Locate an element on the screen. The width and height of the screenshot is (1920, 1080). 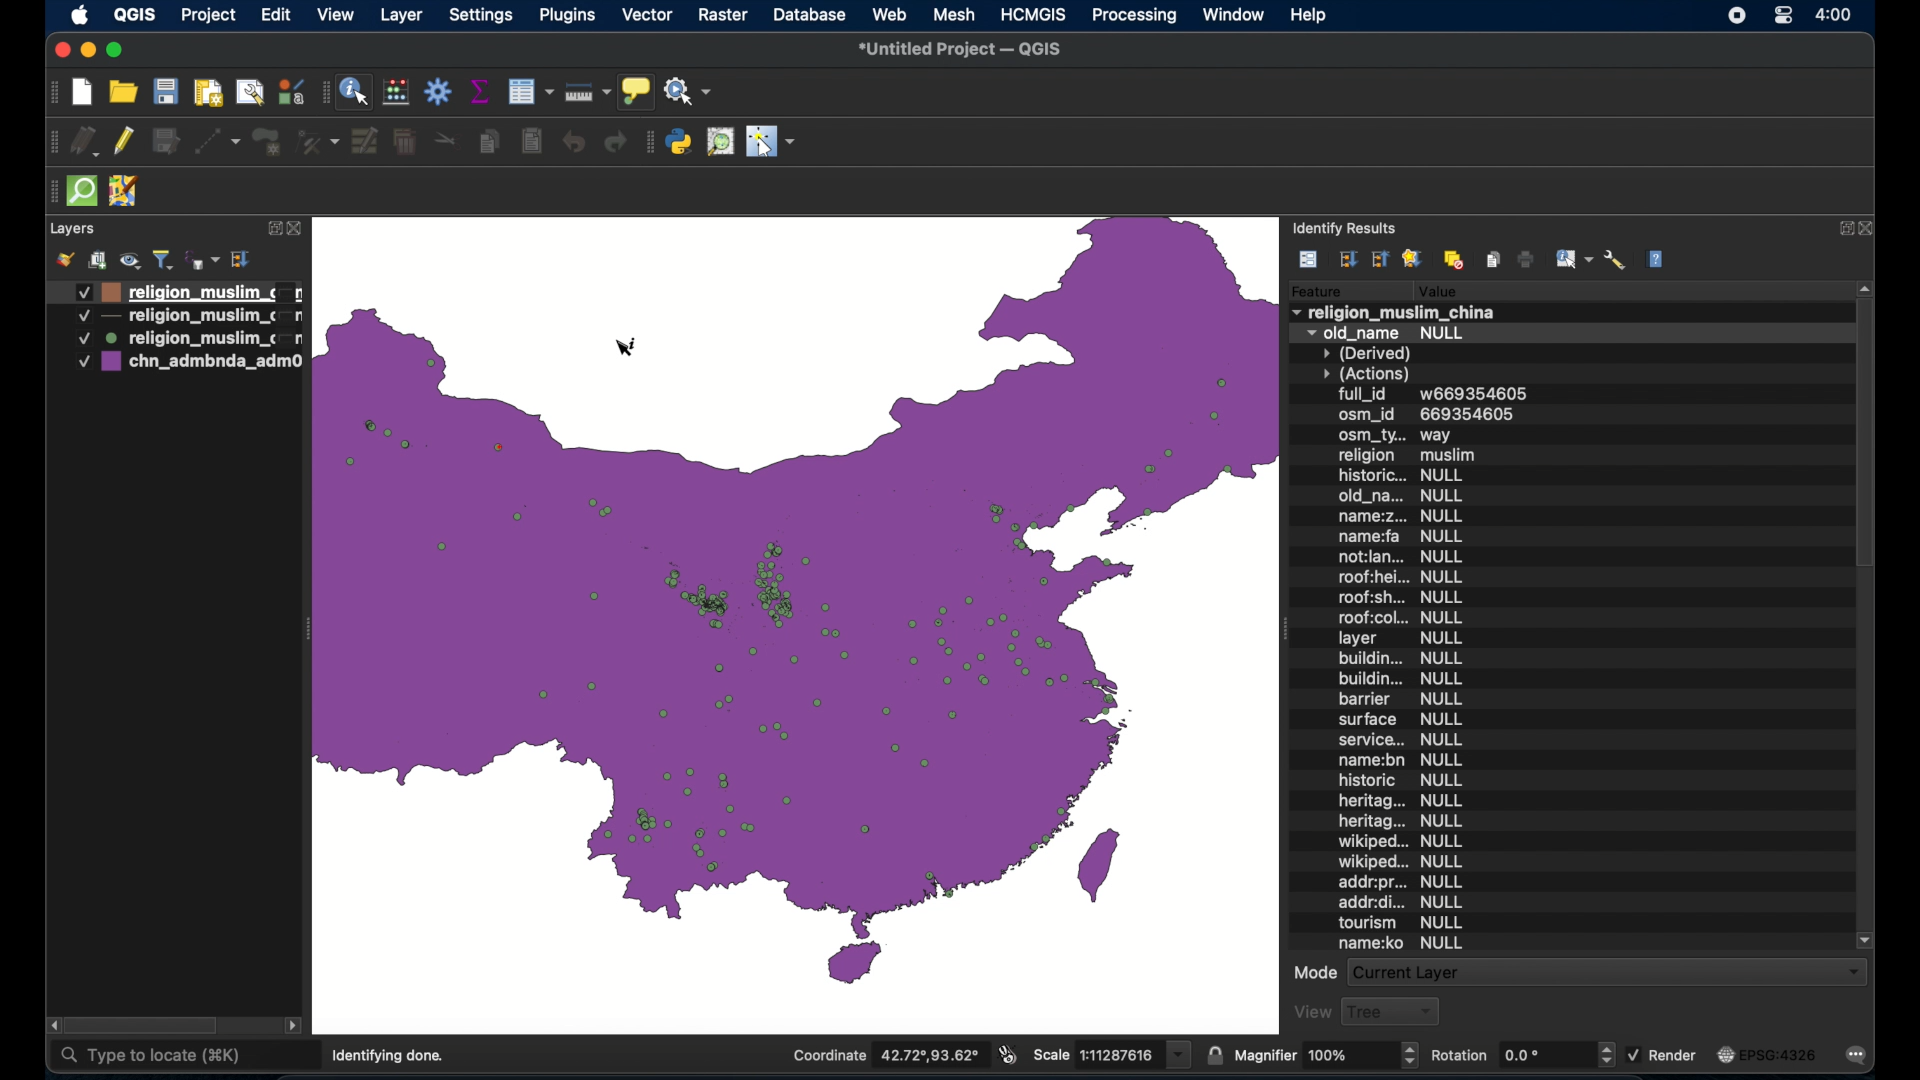
mesh is located at coordinates (955, 13).